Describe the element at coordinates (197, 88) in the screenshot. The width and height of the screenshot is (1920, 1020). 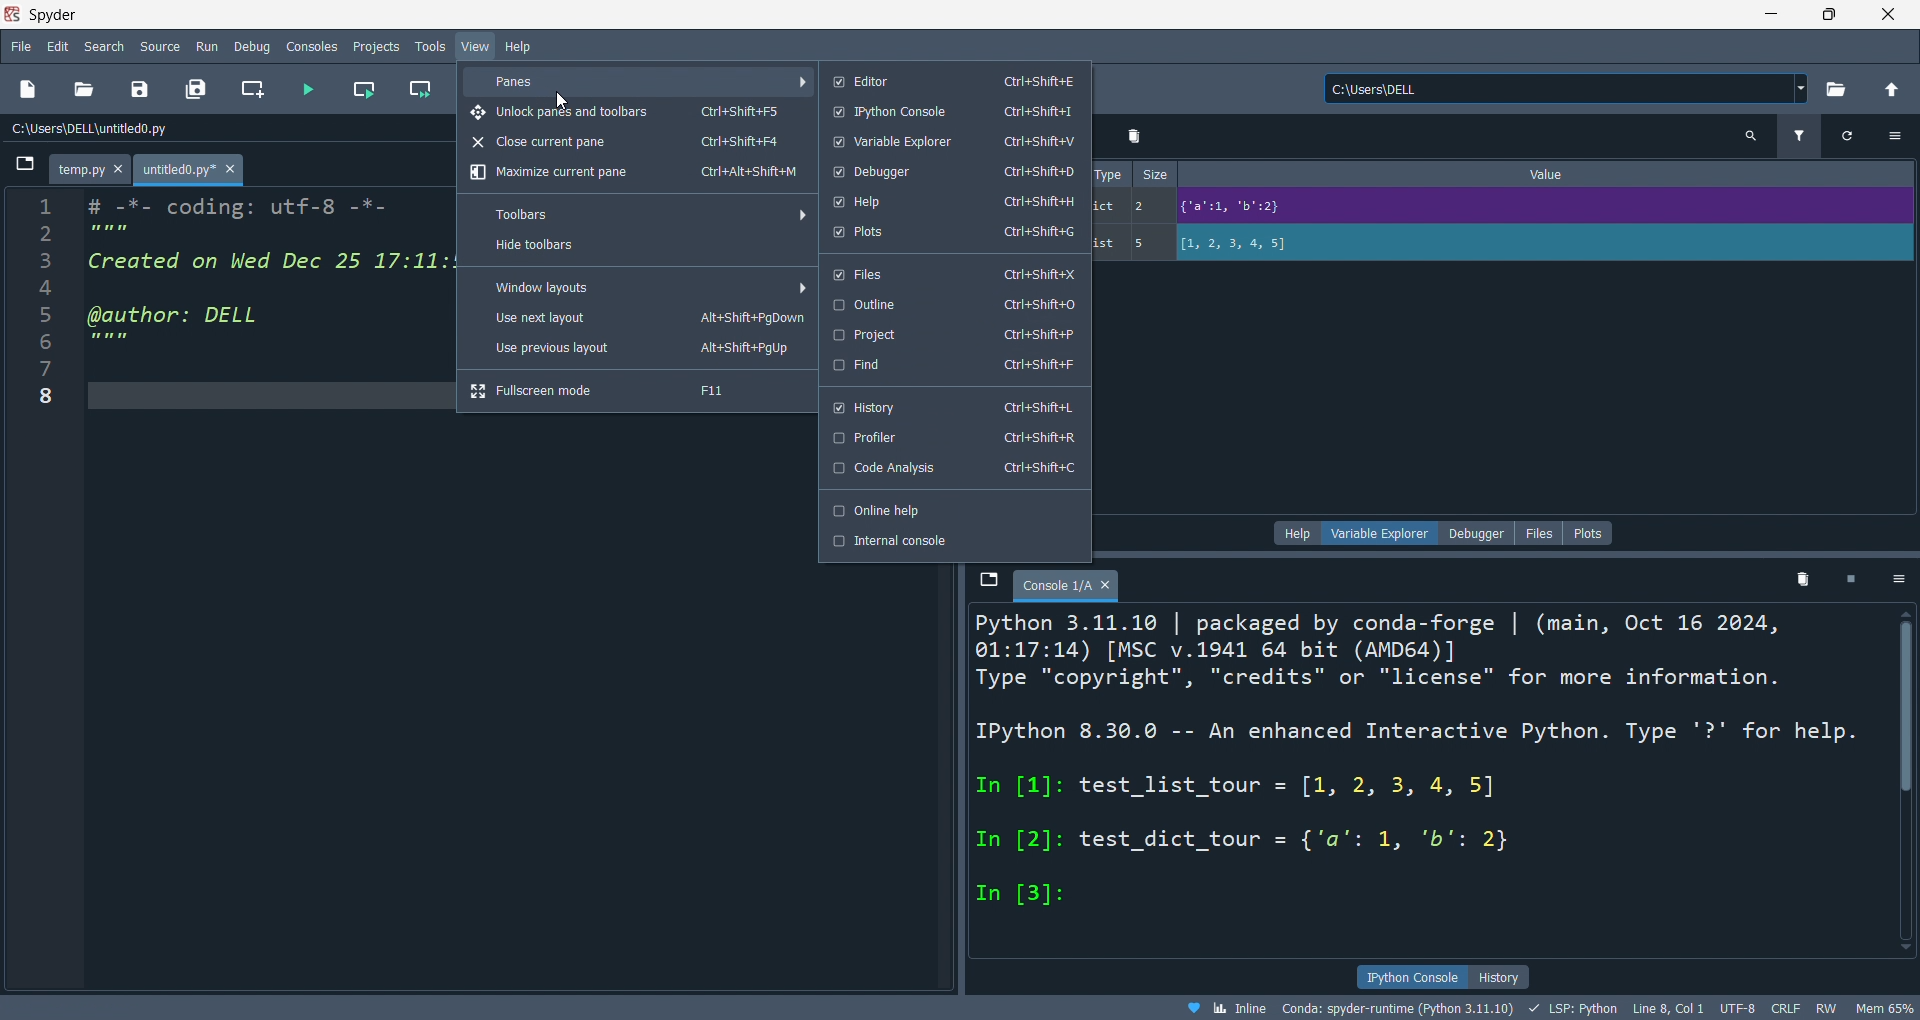
I see `save all` at that location.